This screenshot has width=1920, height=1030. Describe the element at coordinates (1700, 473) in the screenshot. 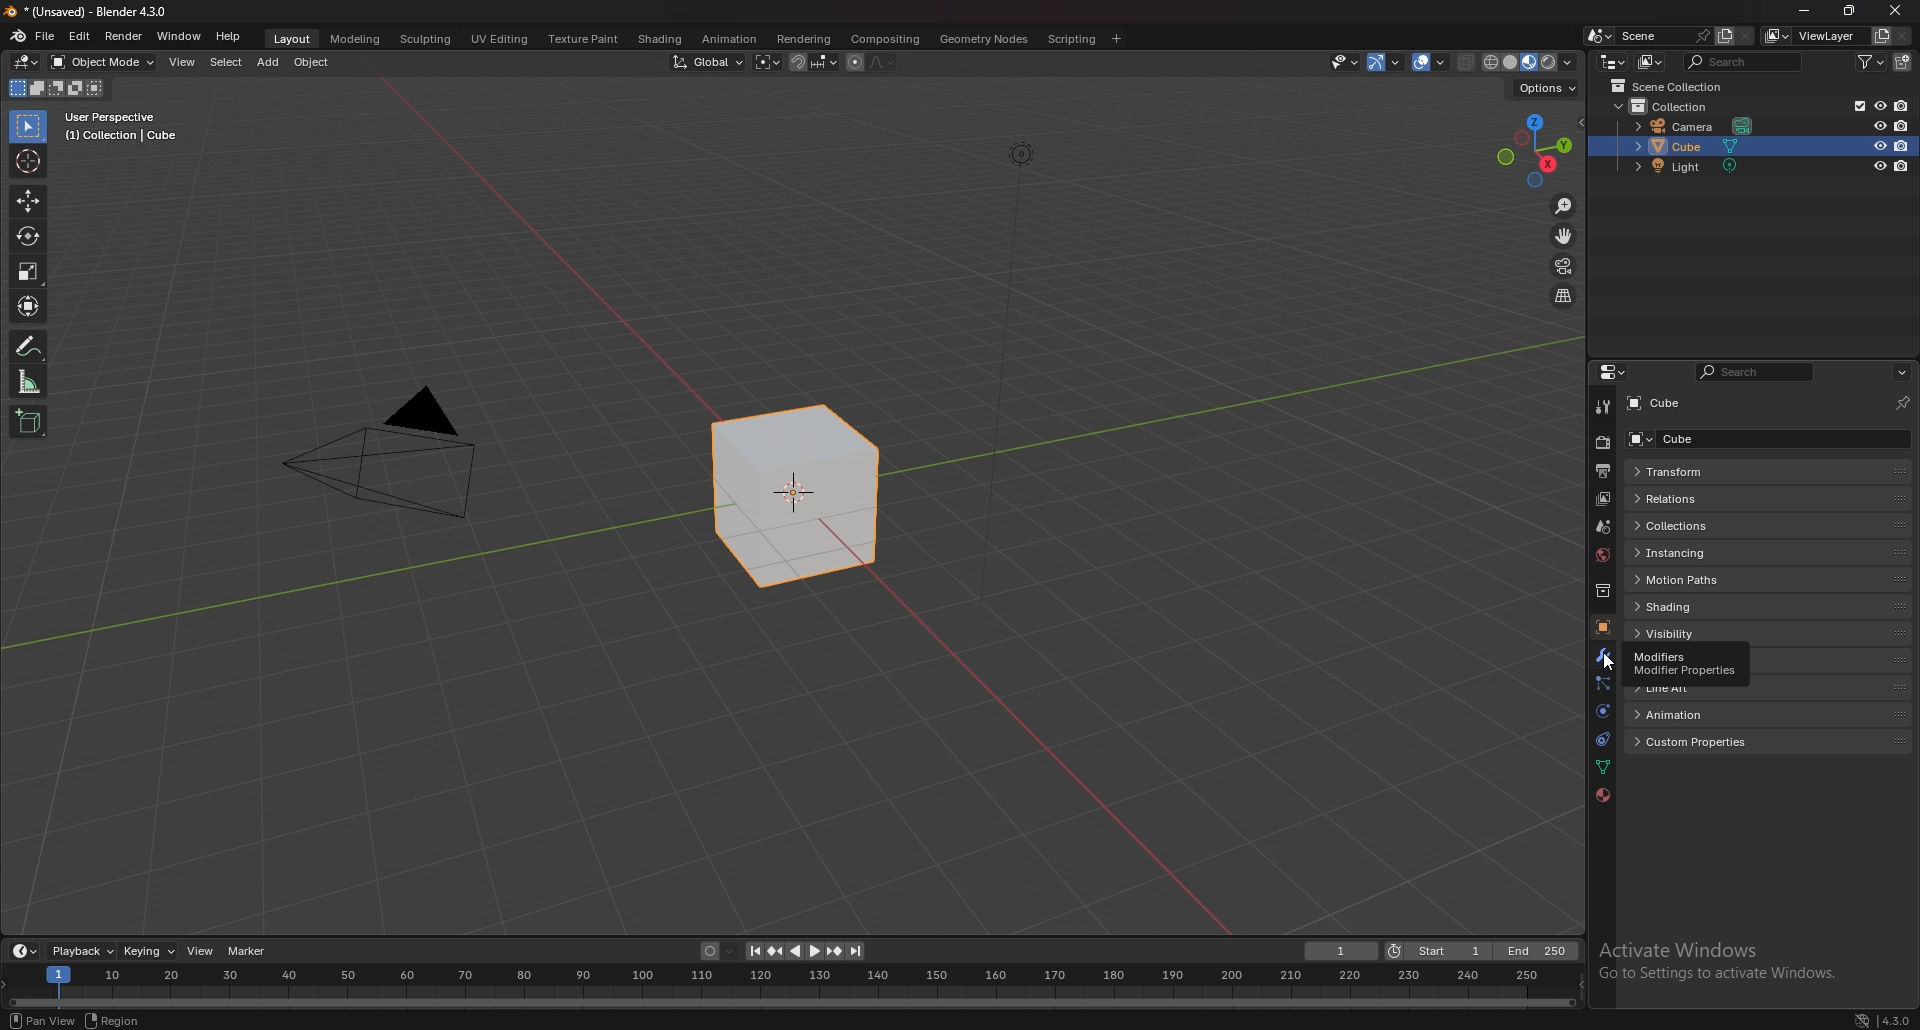

I see `transform` at that location.